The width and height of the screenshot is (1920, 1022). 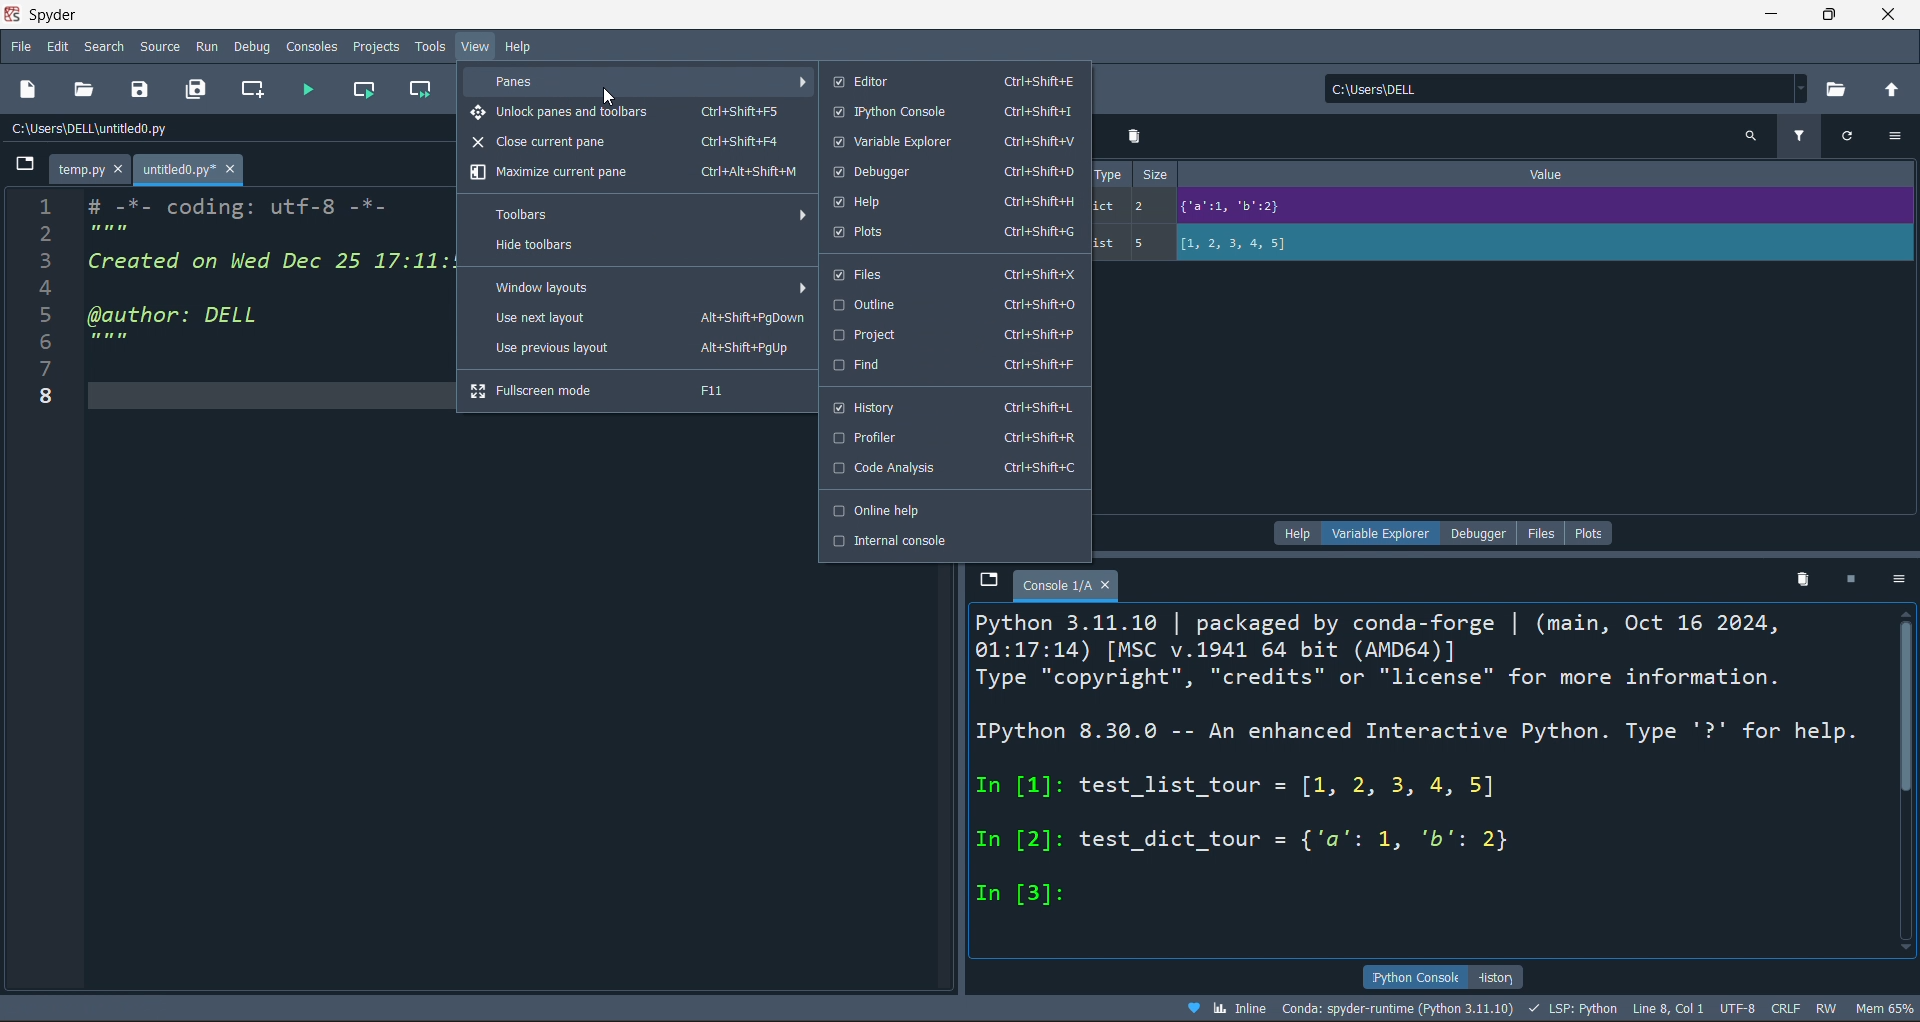 What do you see at coordinates (1902, 580) in the screenshot?
I see `more options` at bounding box center [1902, 580].